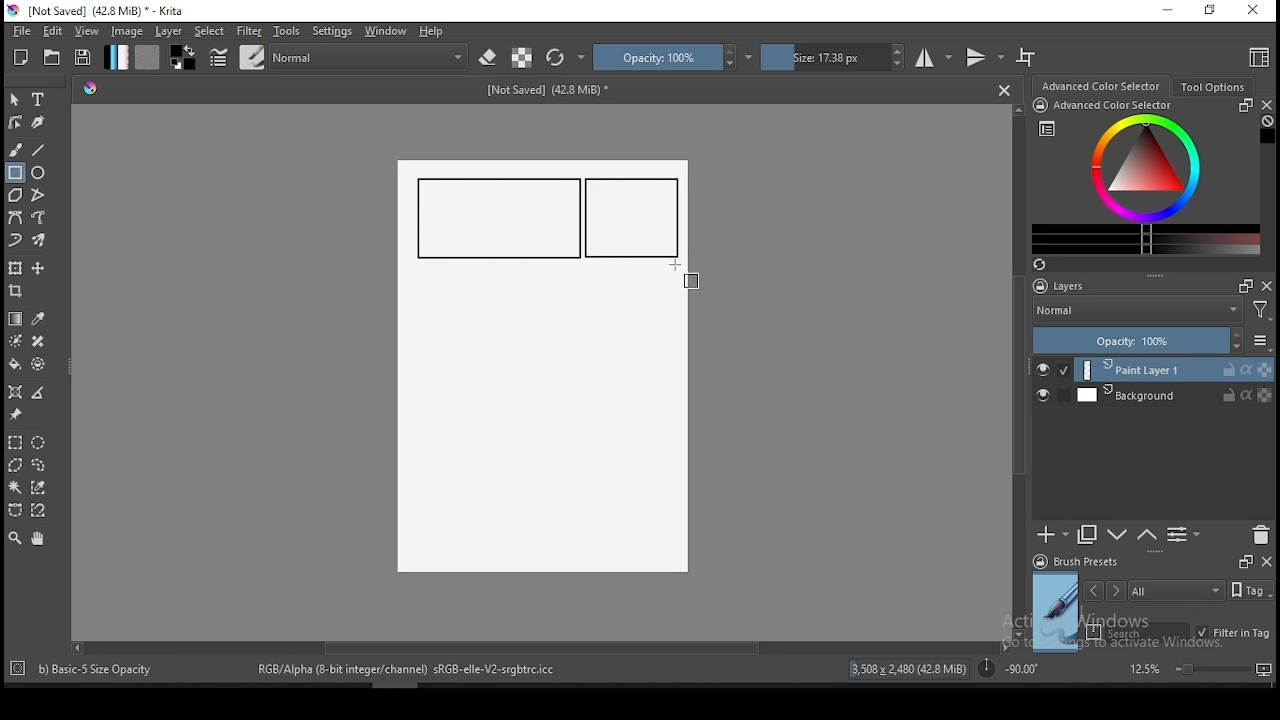 This screenshot has height=720, width=1280. I want to click on delete layer, so click(1260, 536).